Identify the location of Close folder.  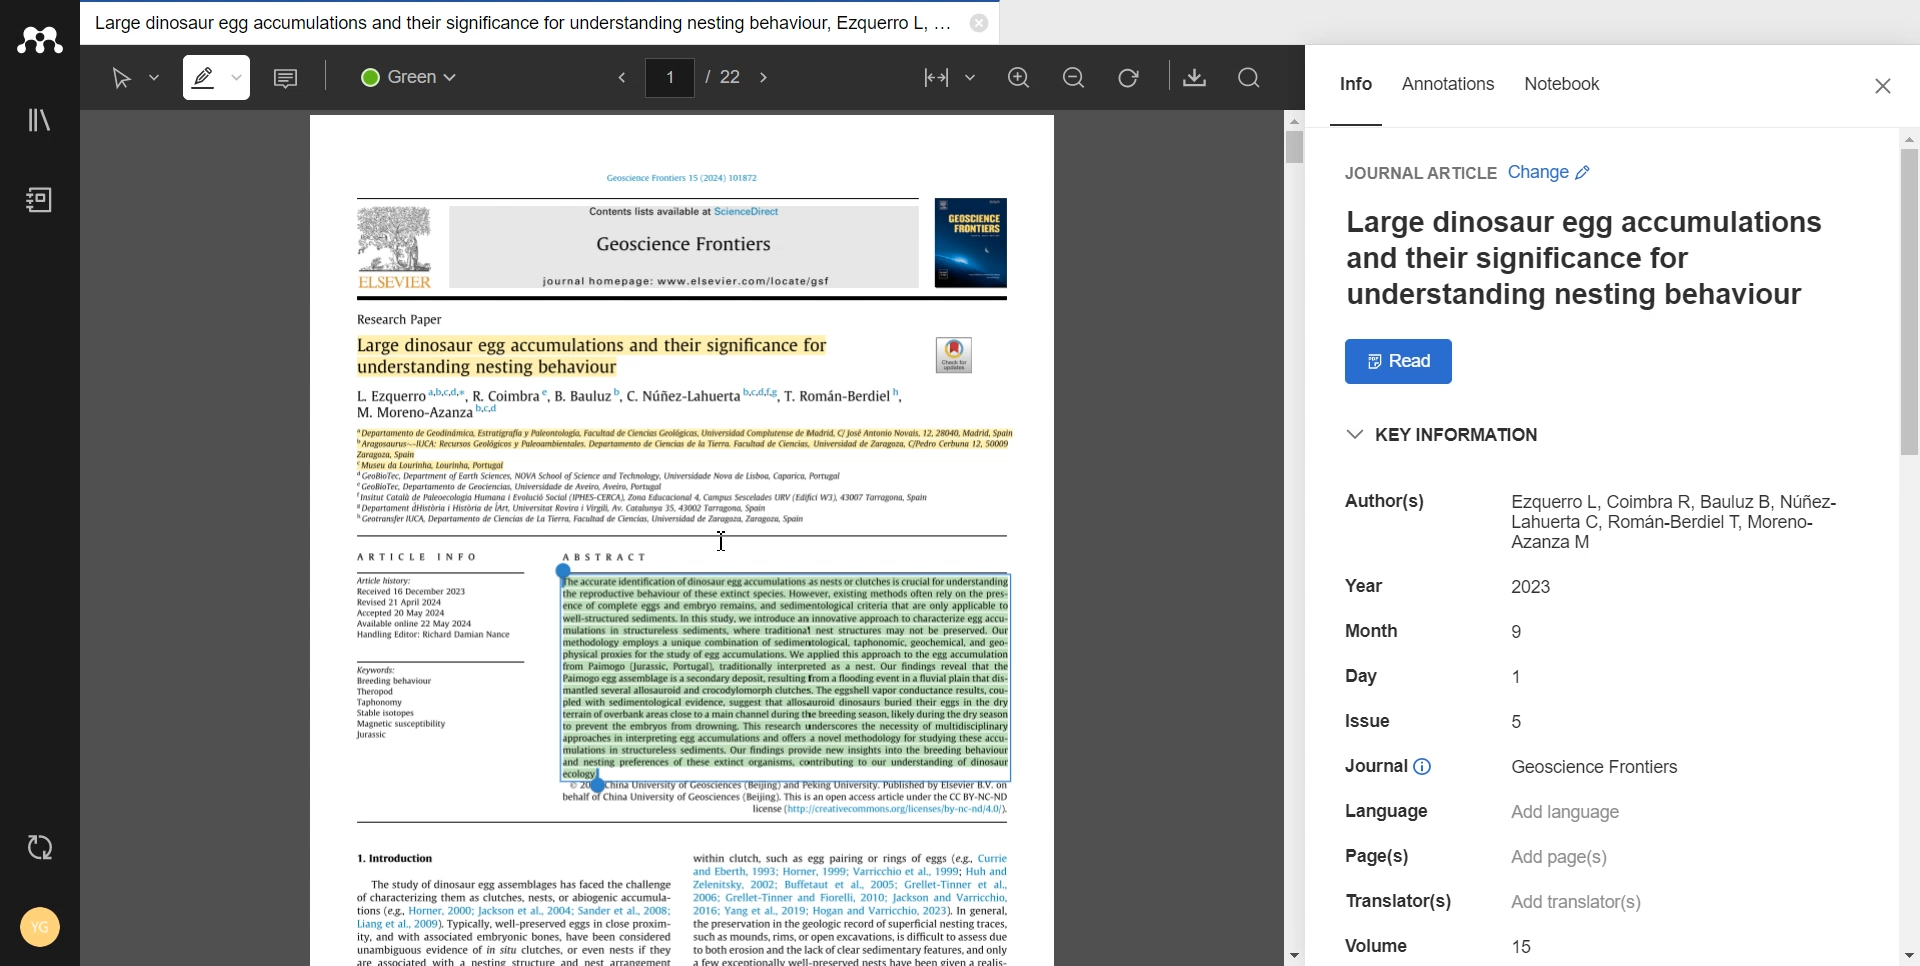
(979, 25).